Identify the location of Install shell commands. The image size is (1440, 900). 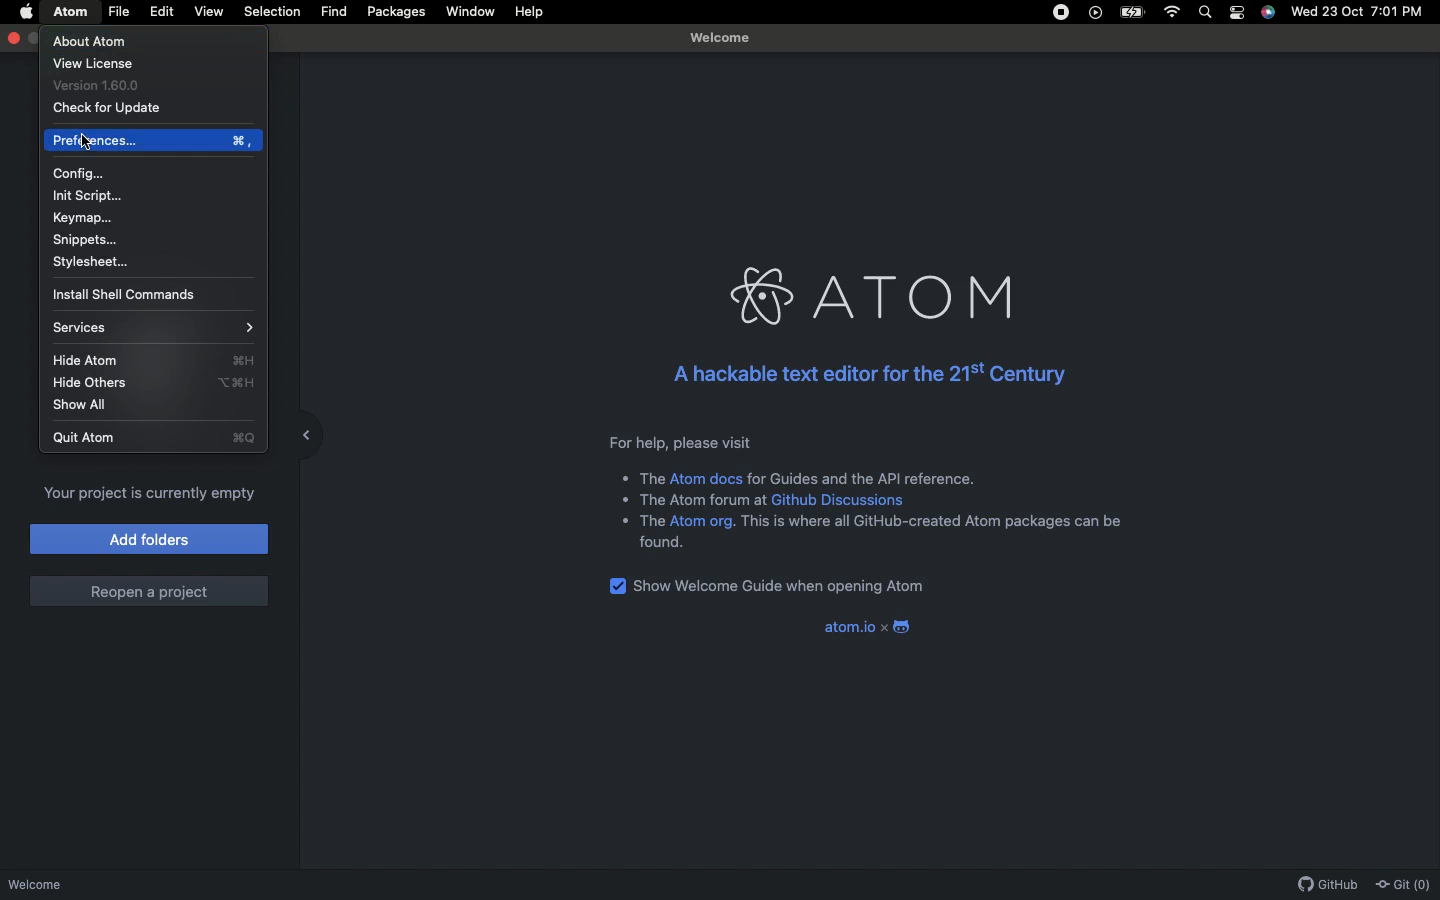
(123, 294).